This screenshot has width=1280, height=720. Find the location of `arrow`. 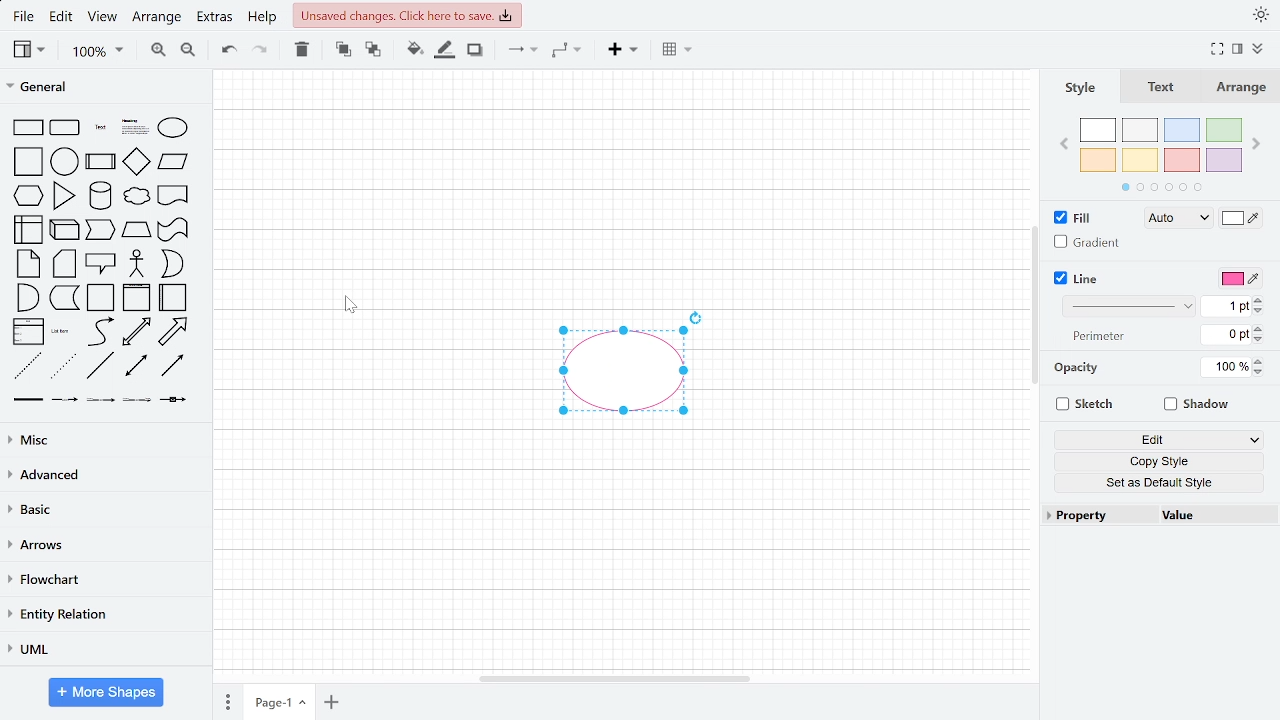

arrow is located at coordinates (175, 333).